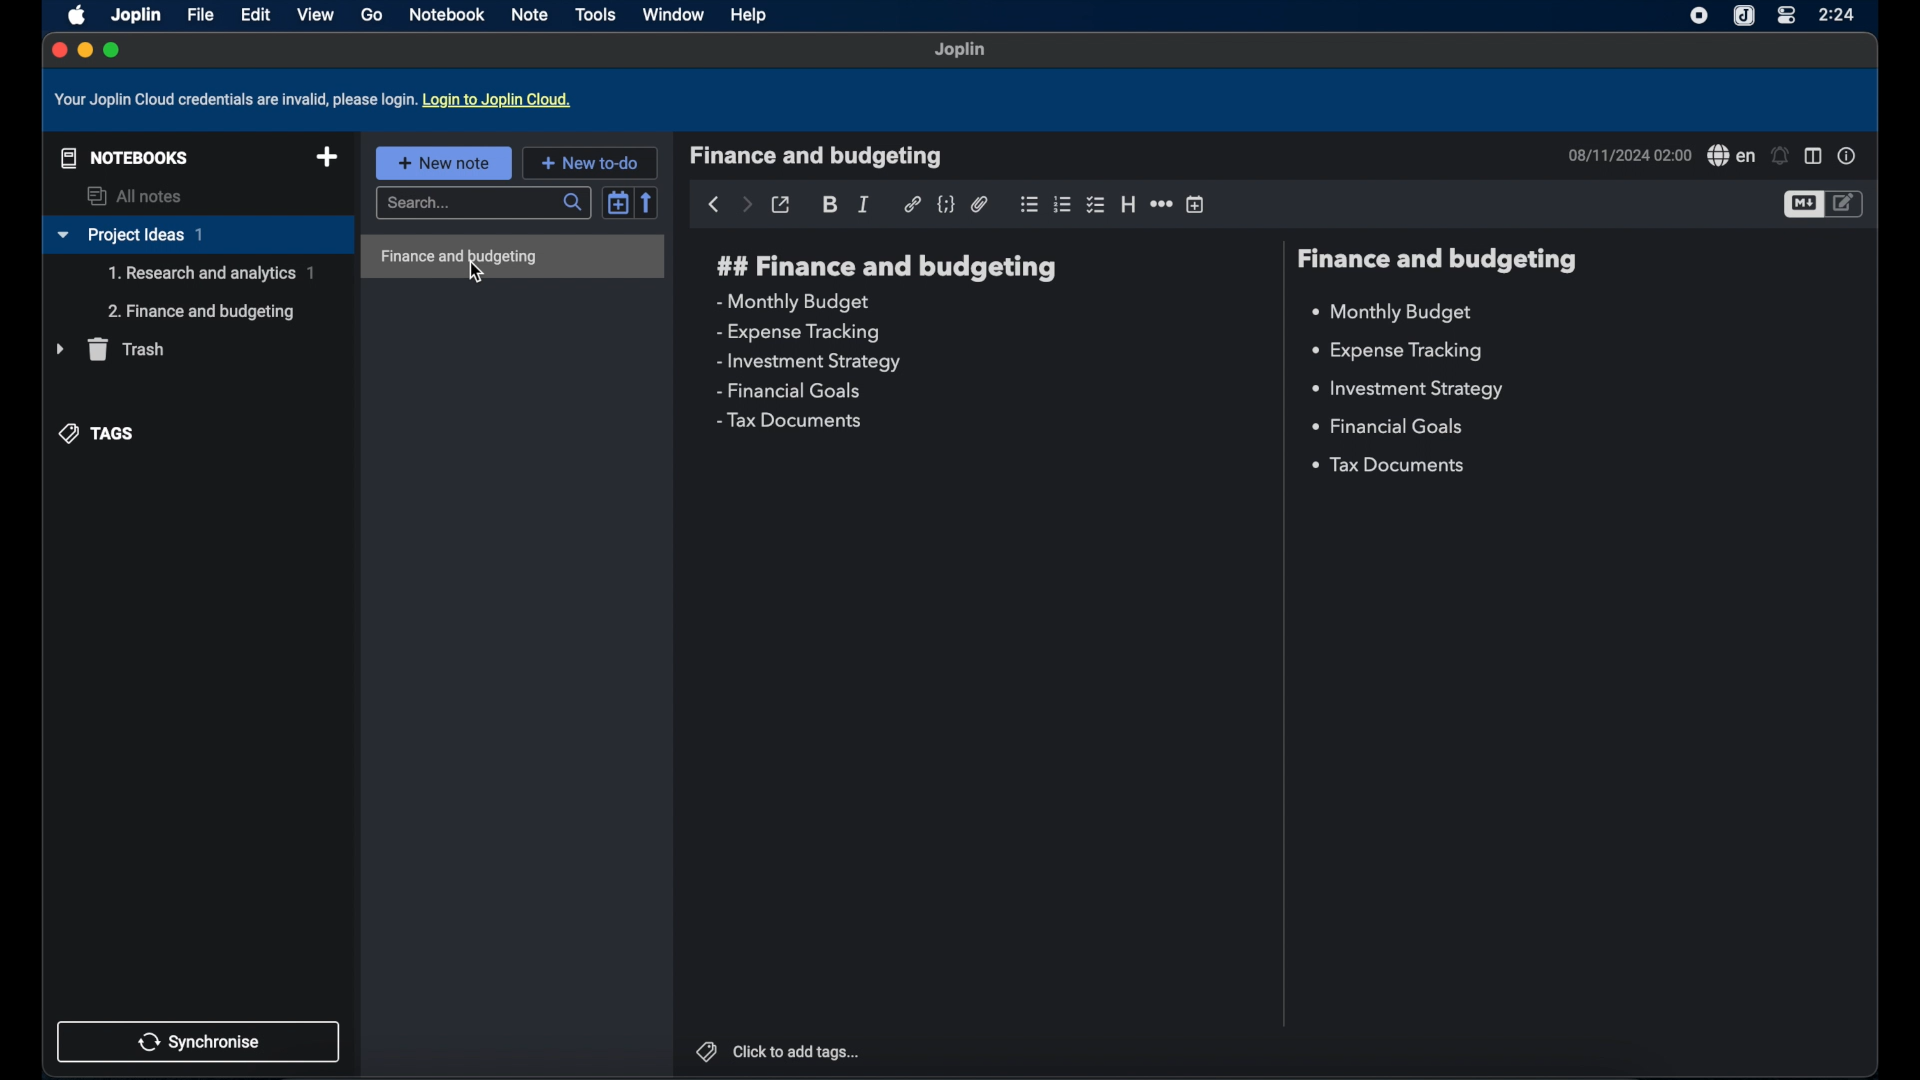 This screenshot has width=1920, height=1080. Describe the element at coordinates (1695, 16) in the screenshot. I see `screen recorder icon` at that location.